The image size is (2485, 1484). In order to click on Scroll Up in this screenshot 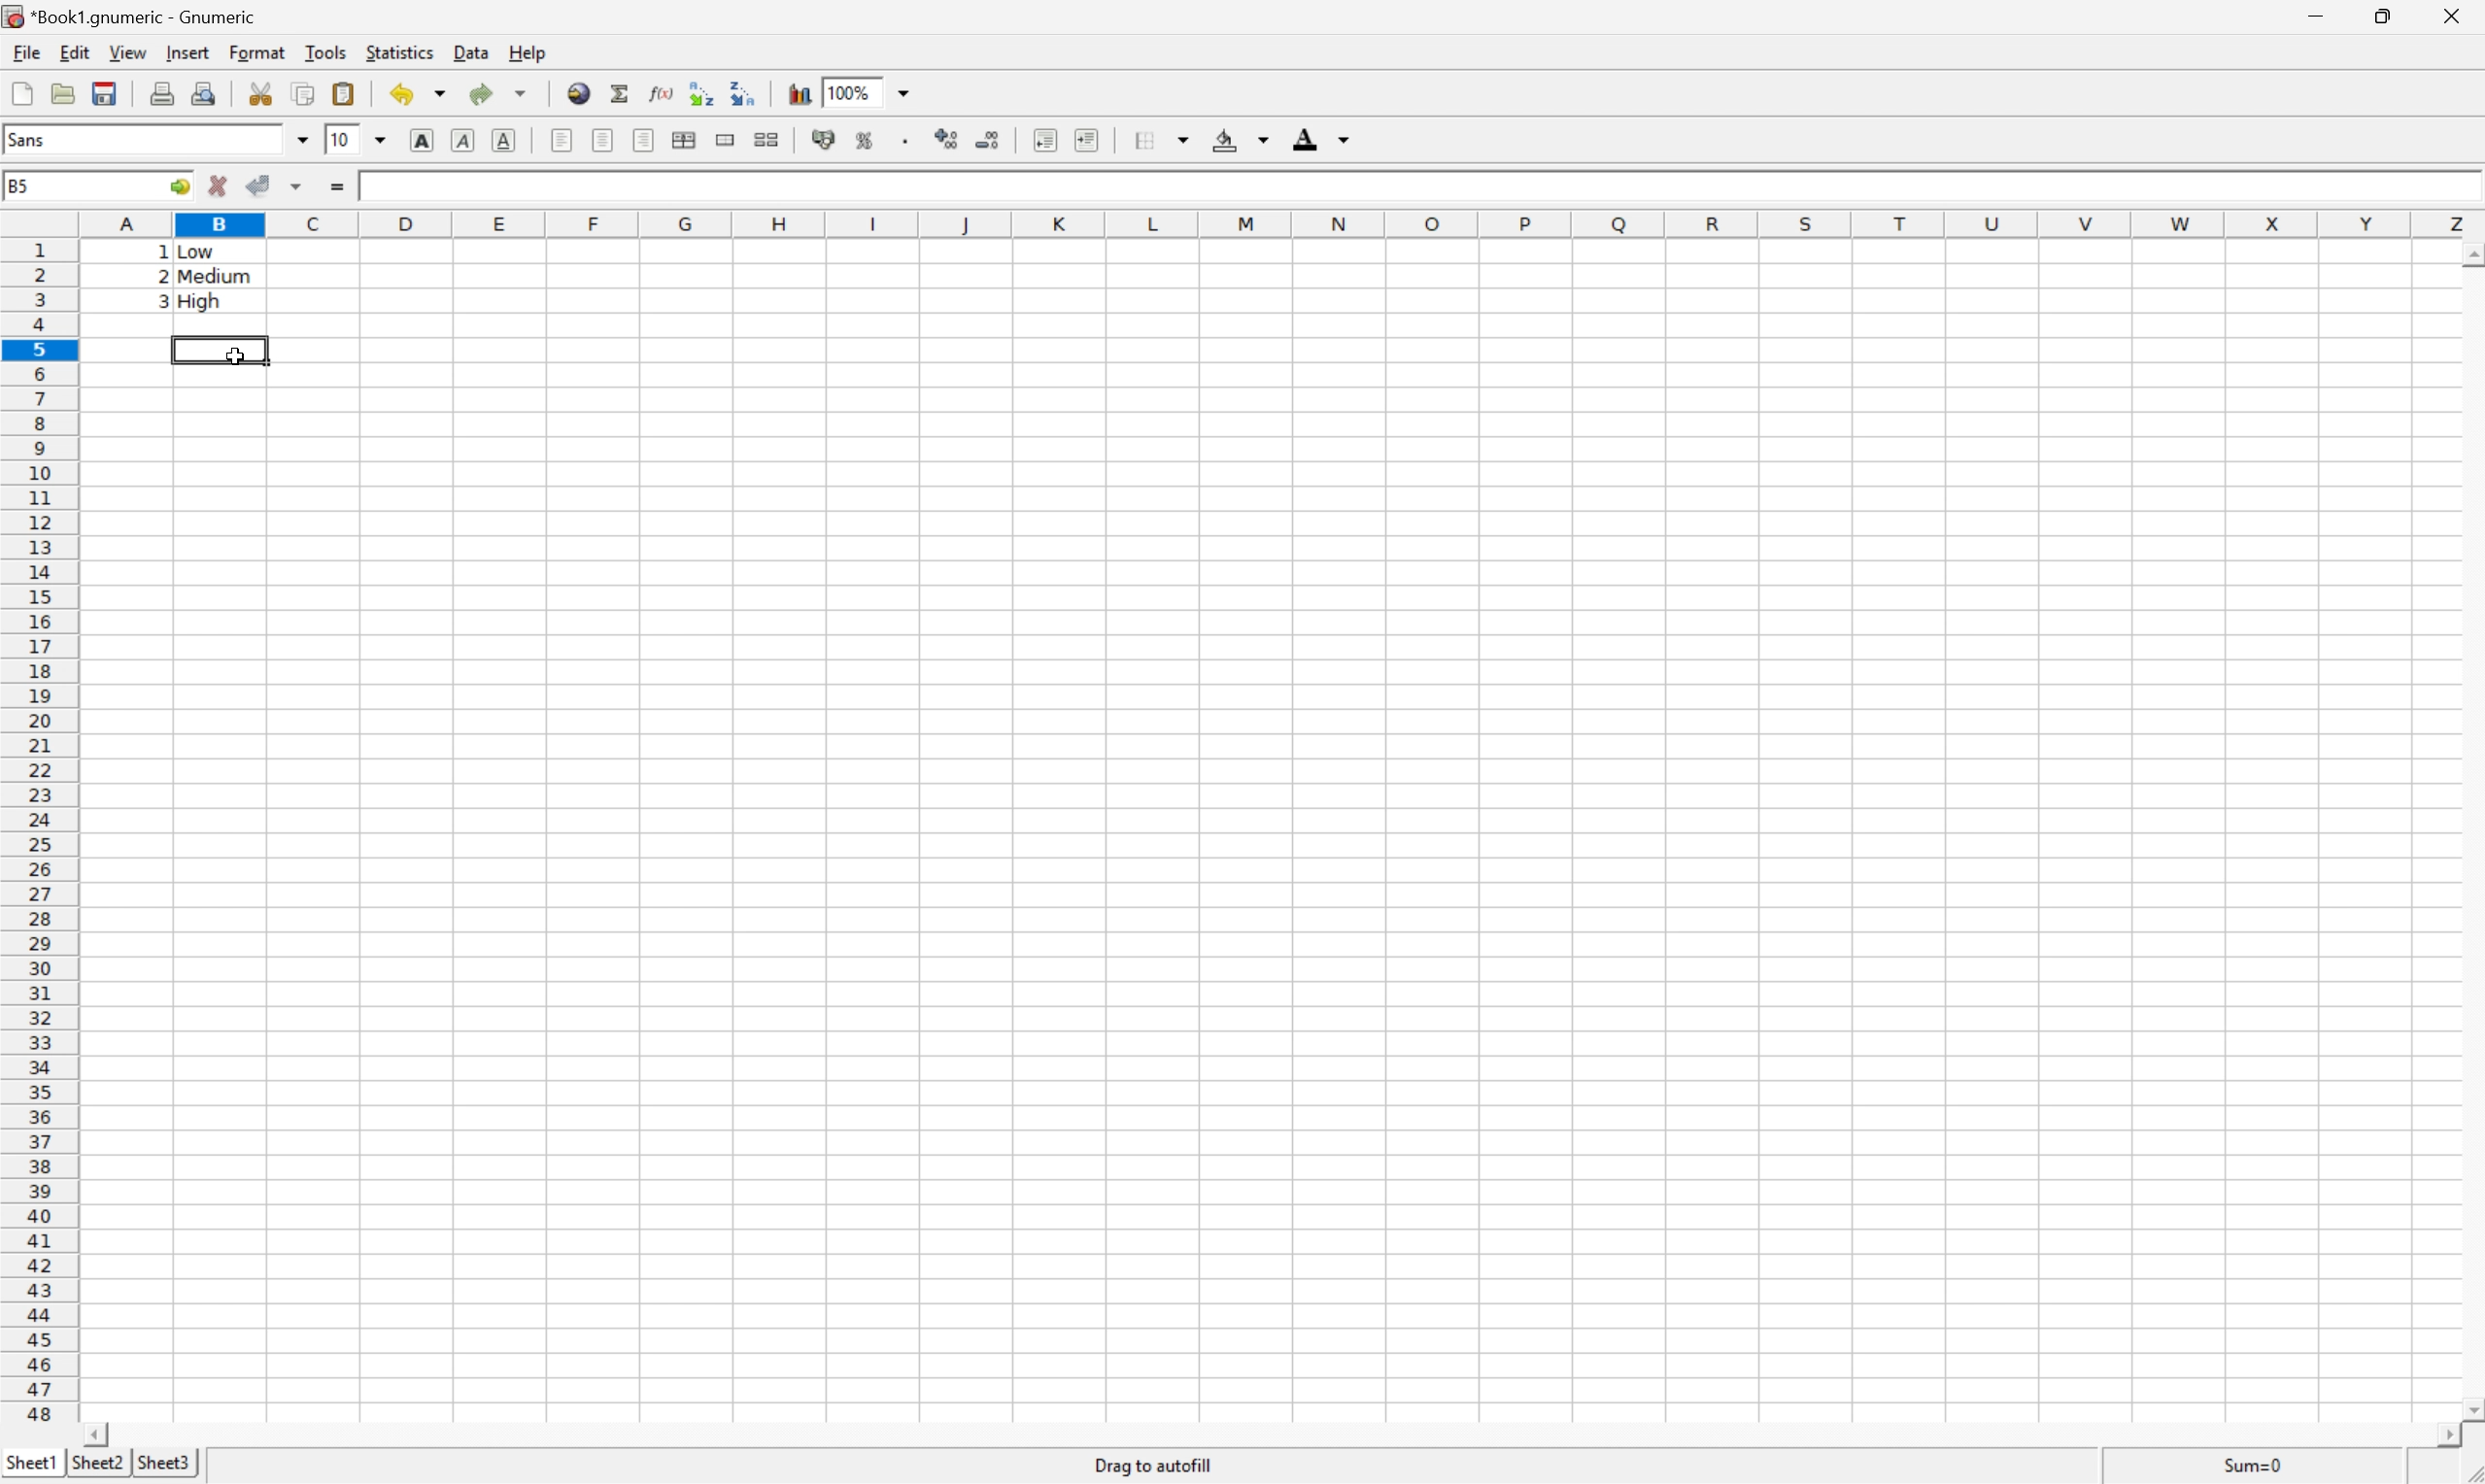, I will do `click(2469, 255)`.